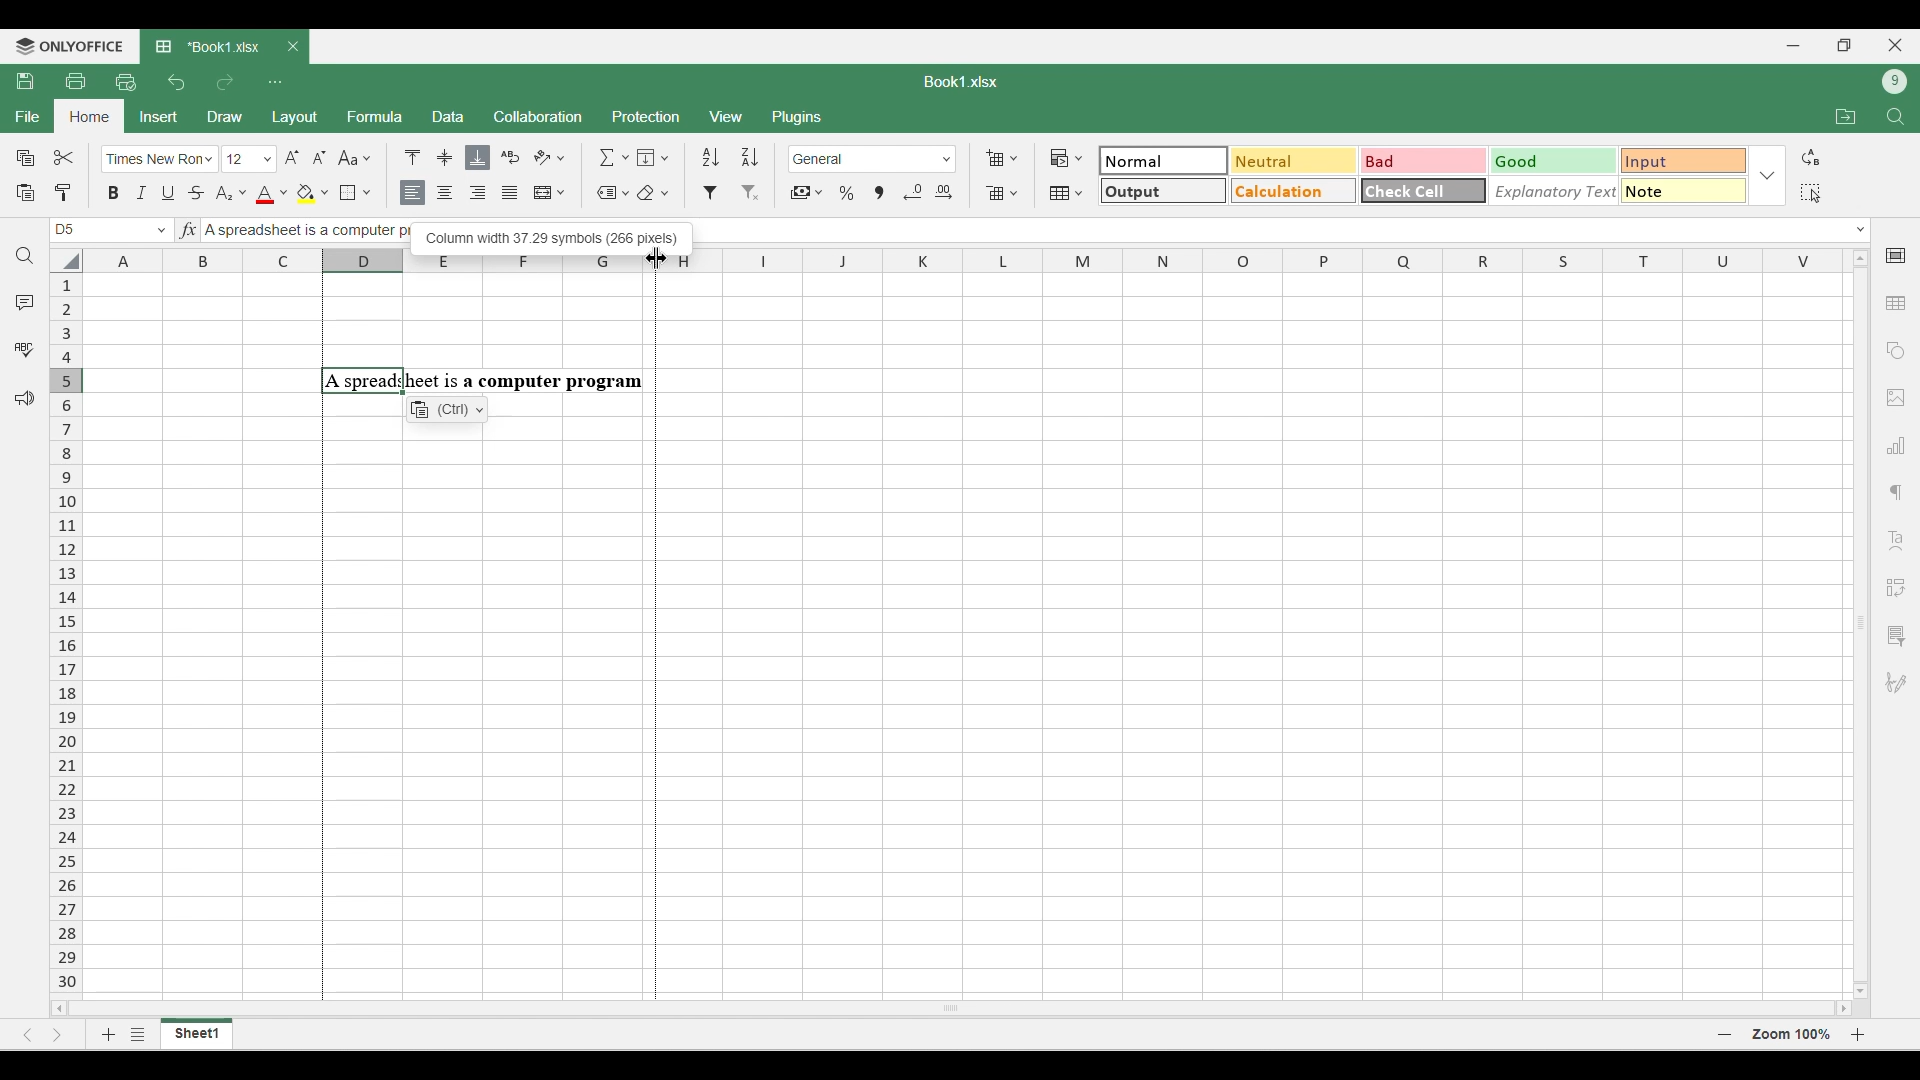 The image size is (1920, 1080). Describe the element at coordinates (511, 157) in the screenshot. I see `Wrap text` at that location.